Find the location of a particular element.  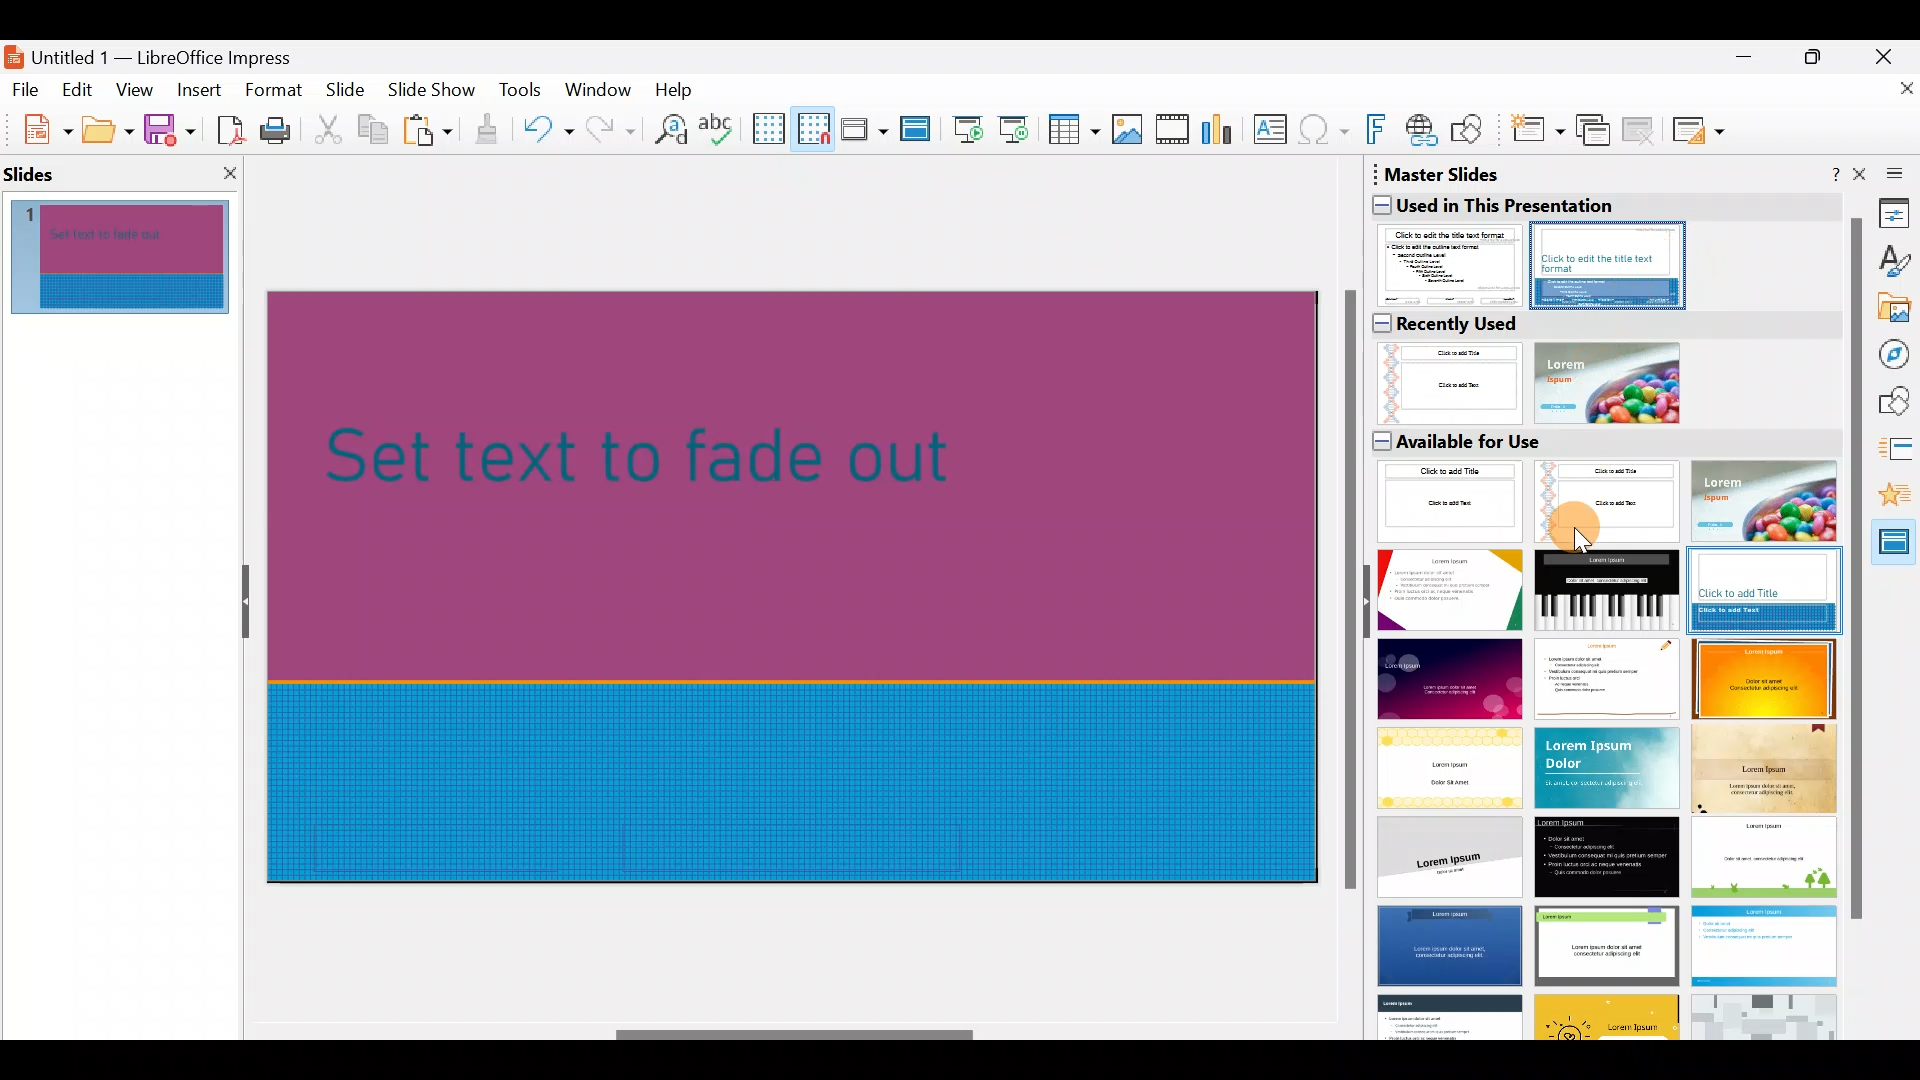

scroll bar is located at coordinates (1856, 570).